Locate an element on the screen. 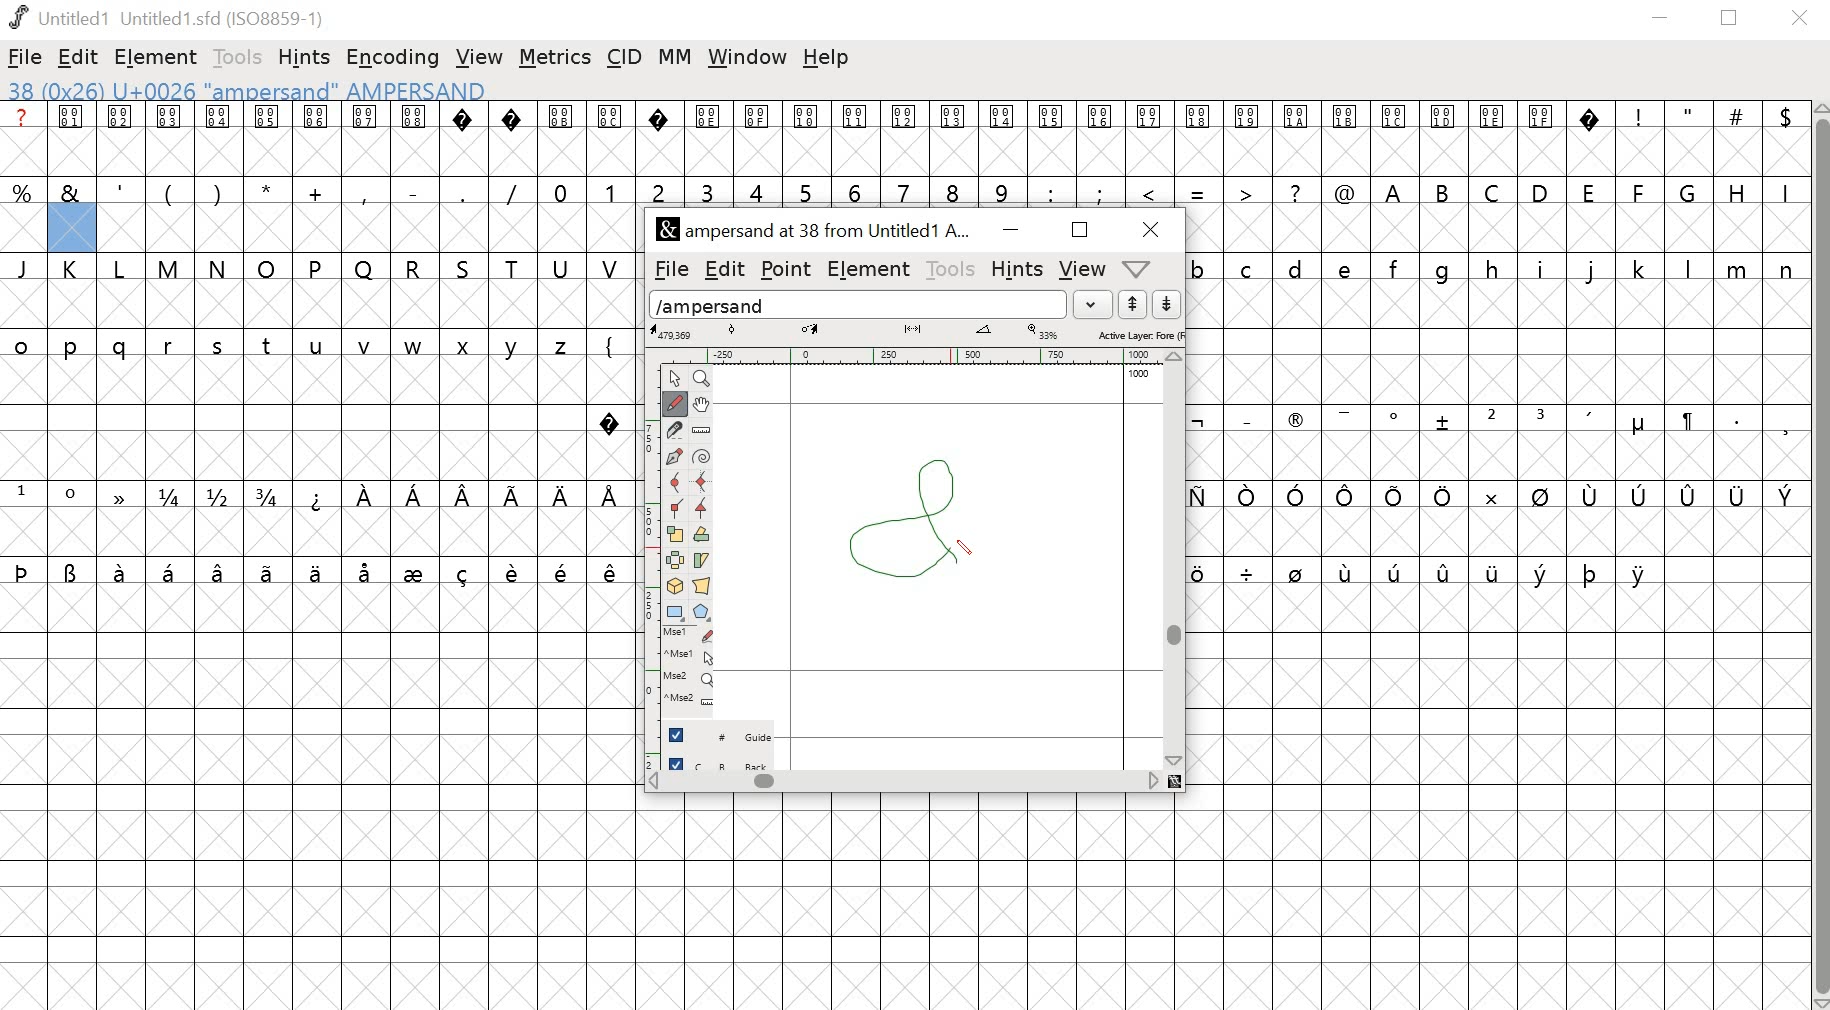 The width and height of the screenshot is (1830, 1010). drawing glyphy is located at coordinates (918, 515).